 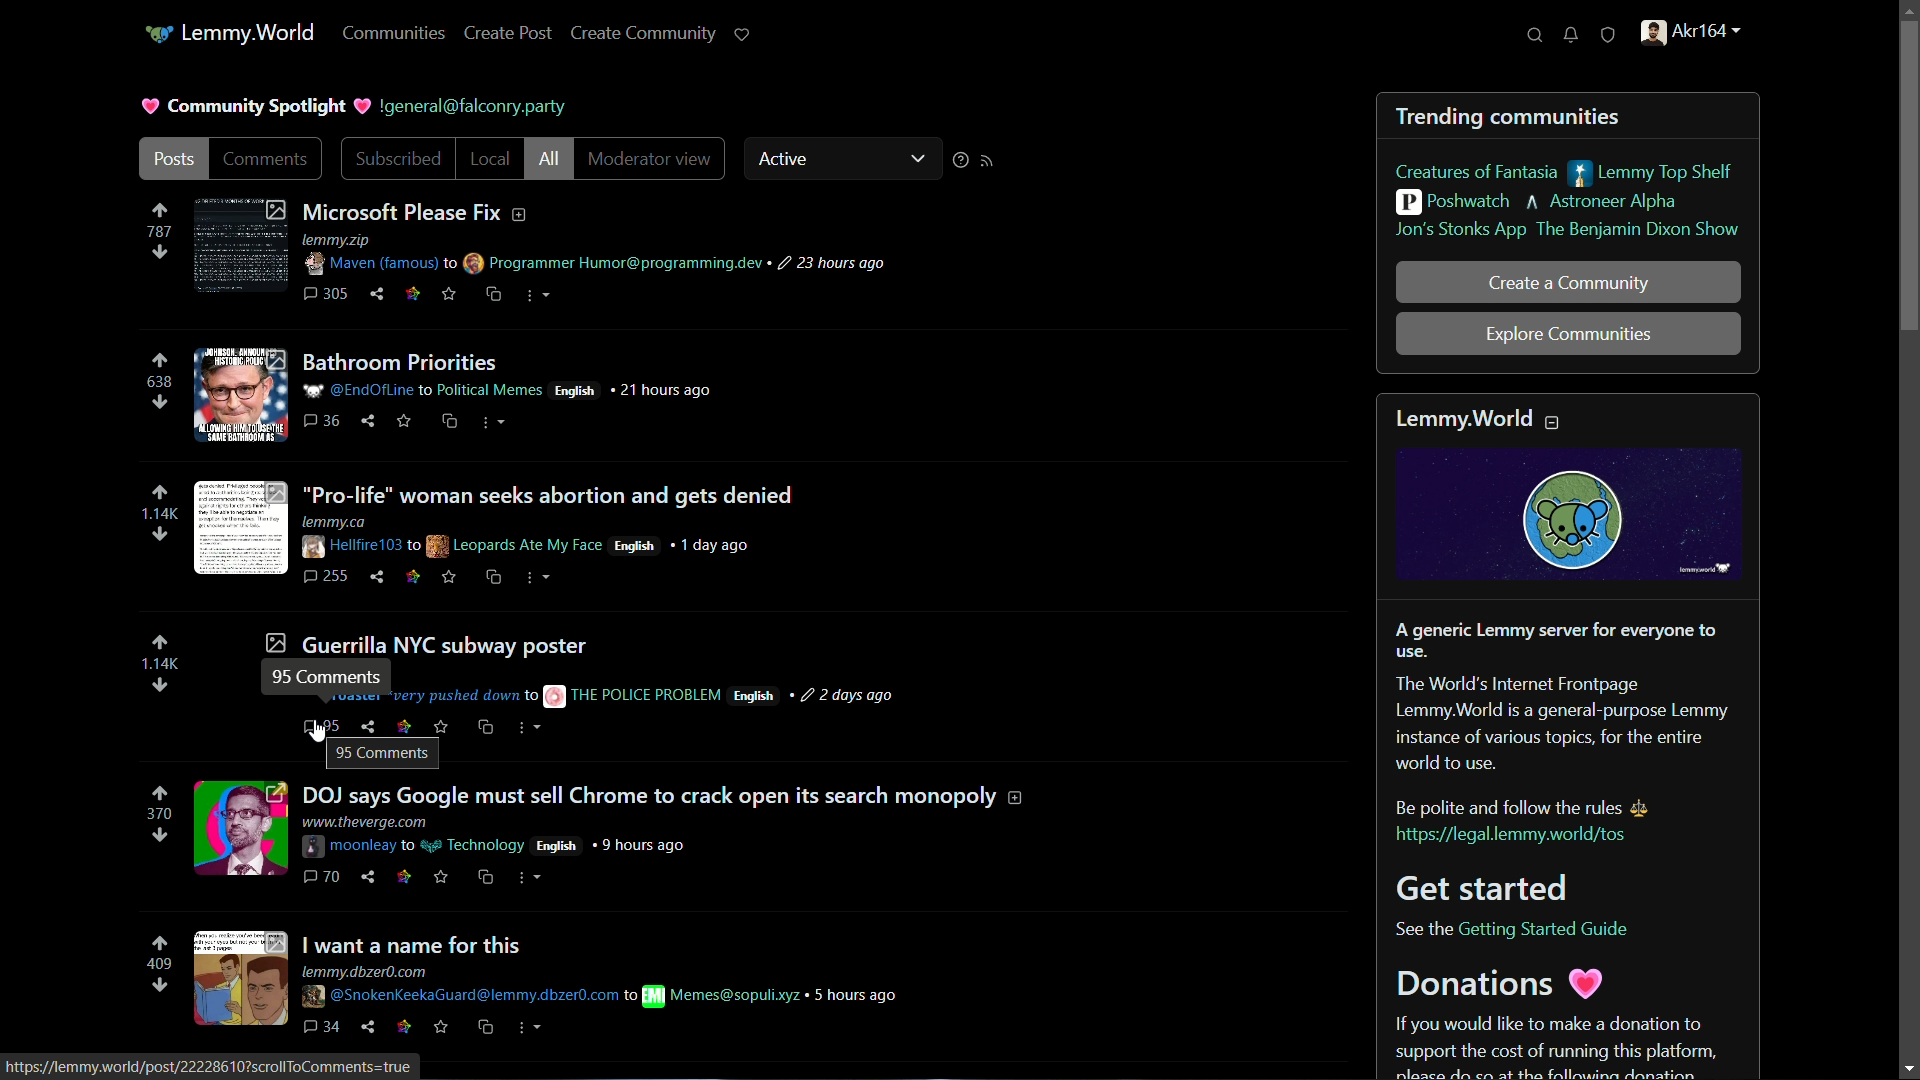 What do you see at coordinates (529, 730) in the screenshot?
I see `more options` at bounding box center [529, 730].